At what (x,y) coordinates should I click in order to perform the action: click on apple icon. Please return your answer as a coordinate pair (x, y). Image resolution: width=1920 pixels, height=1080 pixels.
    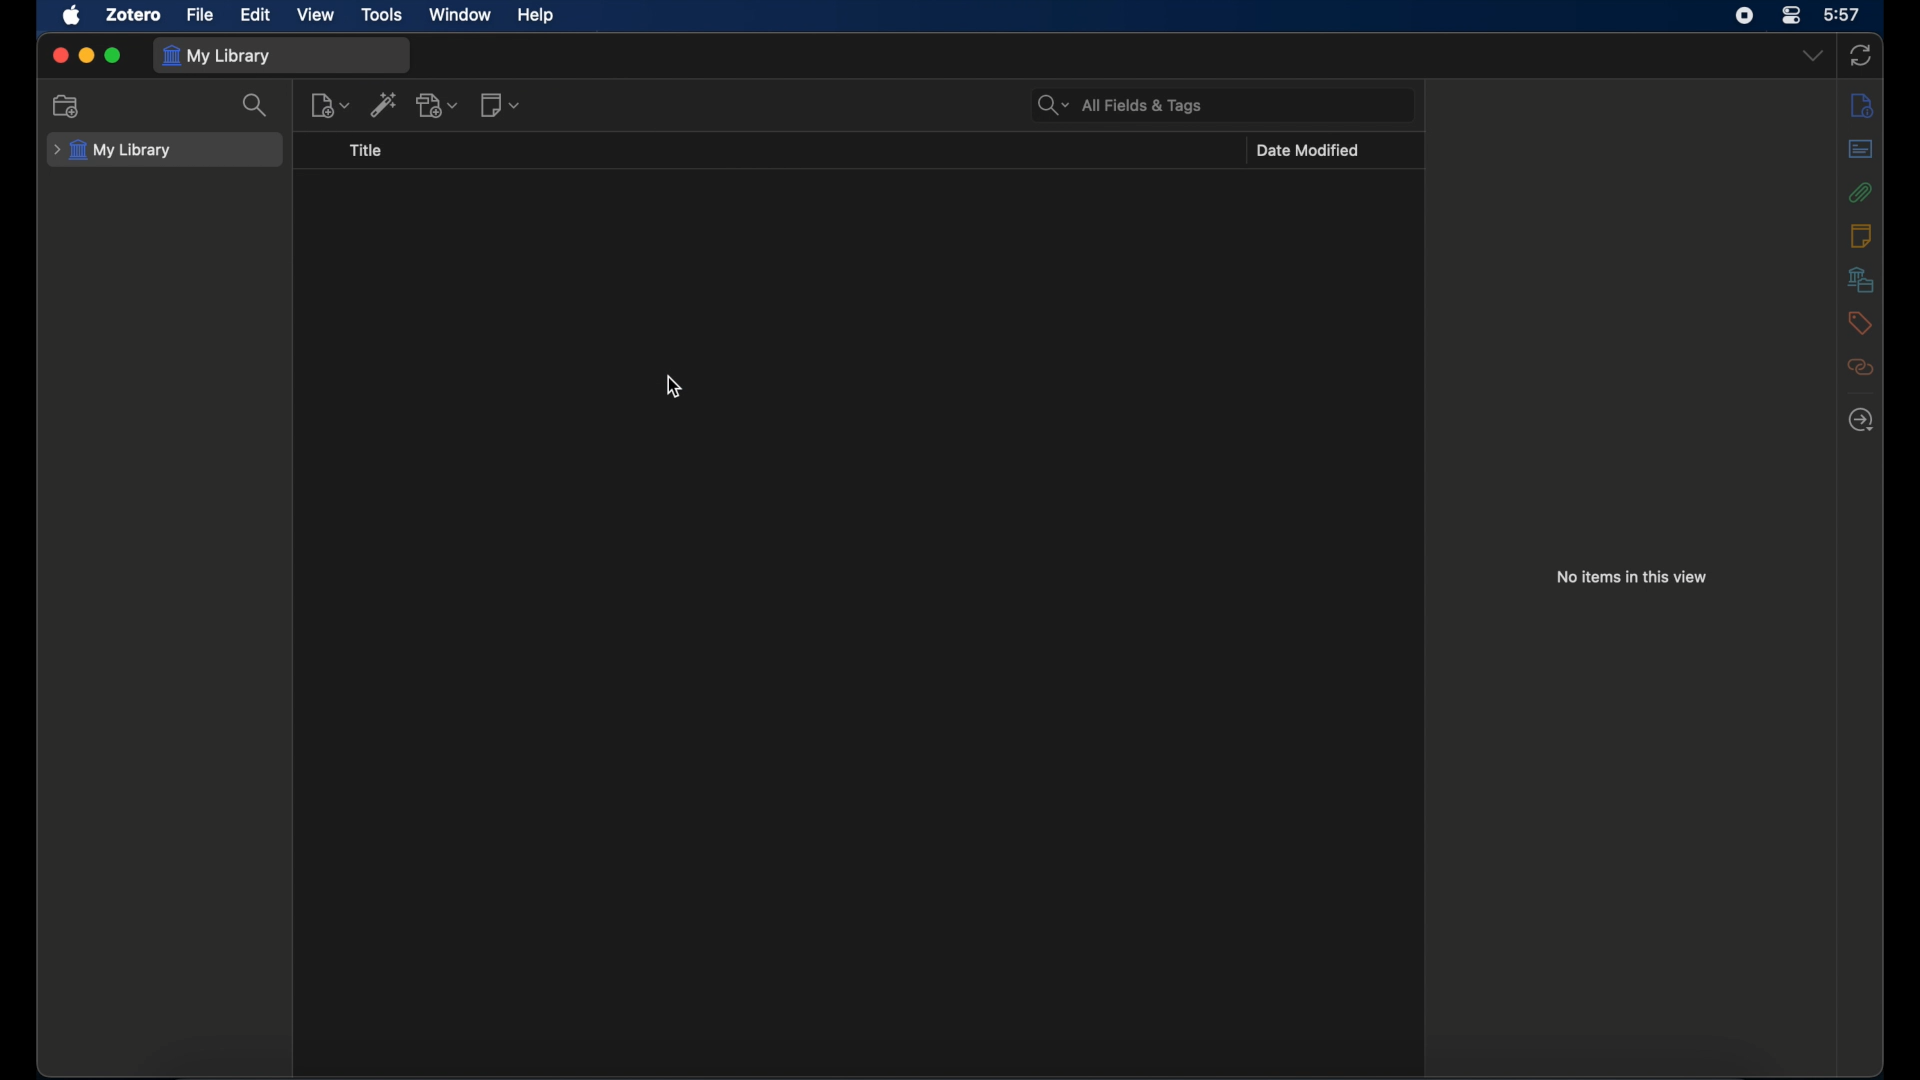
    Looking at the image, I should click on (73, 16).